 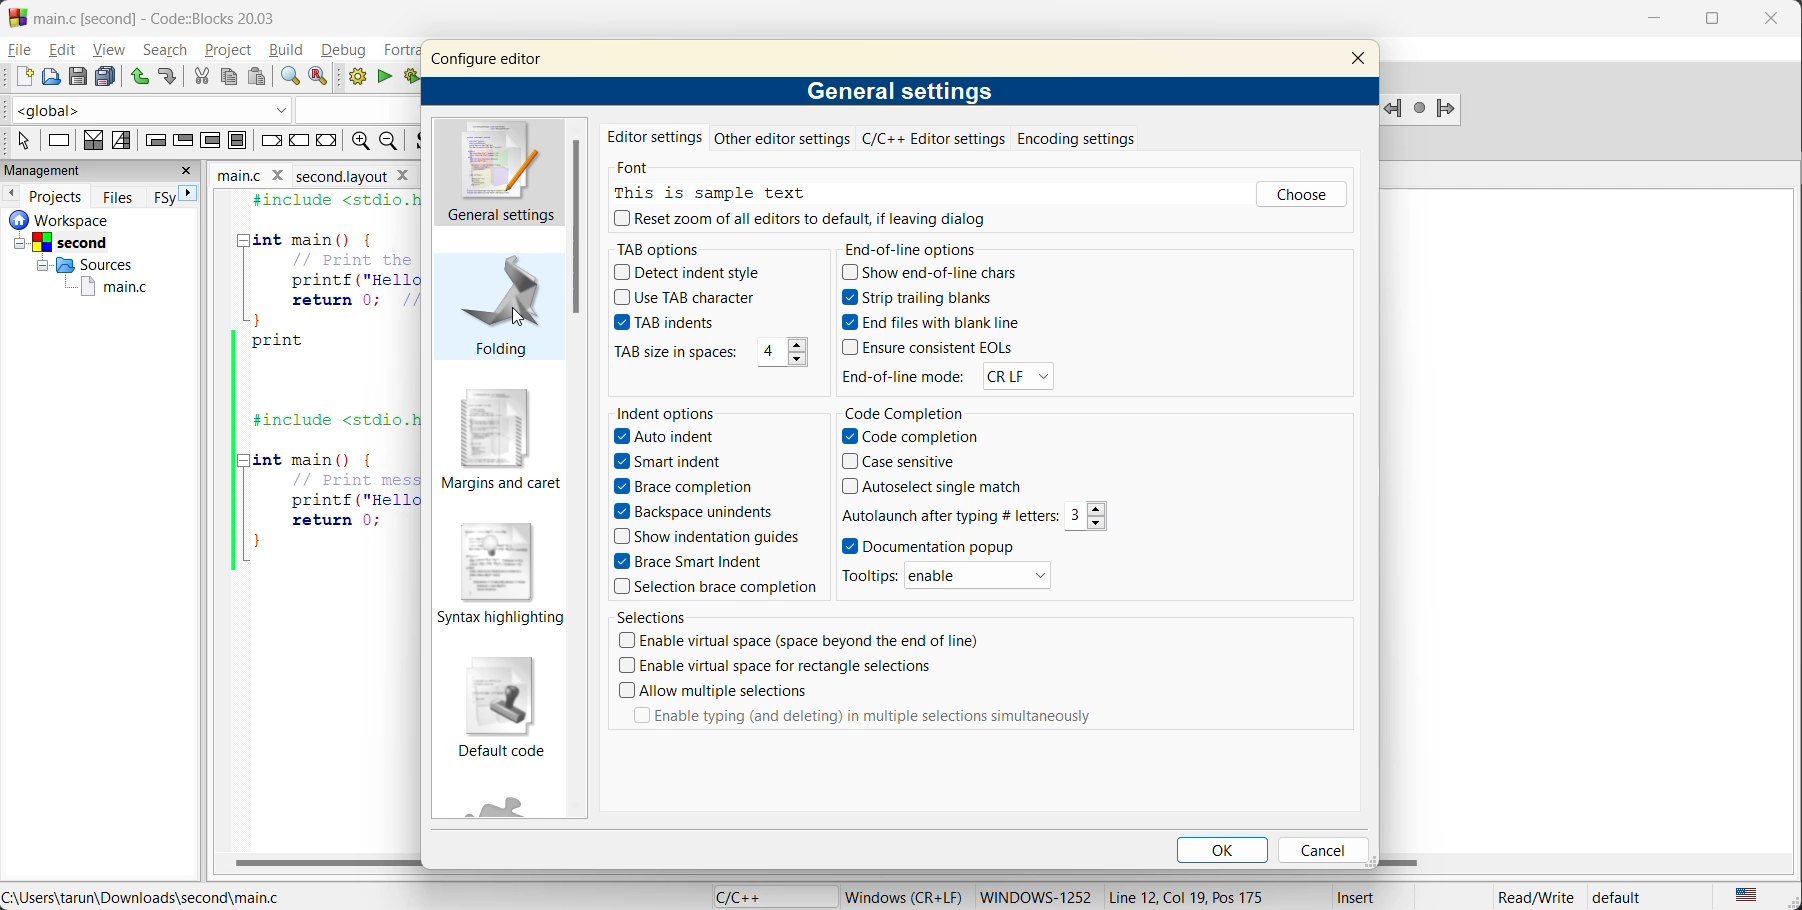 I want to click on horizontal scroll bar, so click(x=328, y=863).